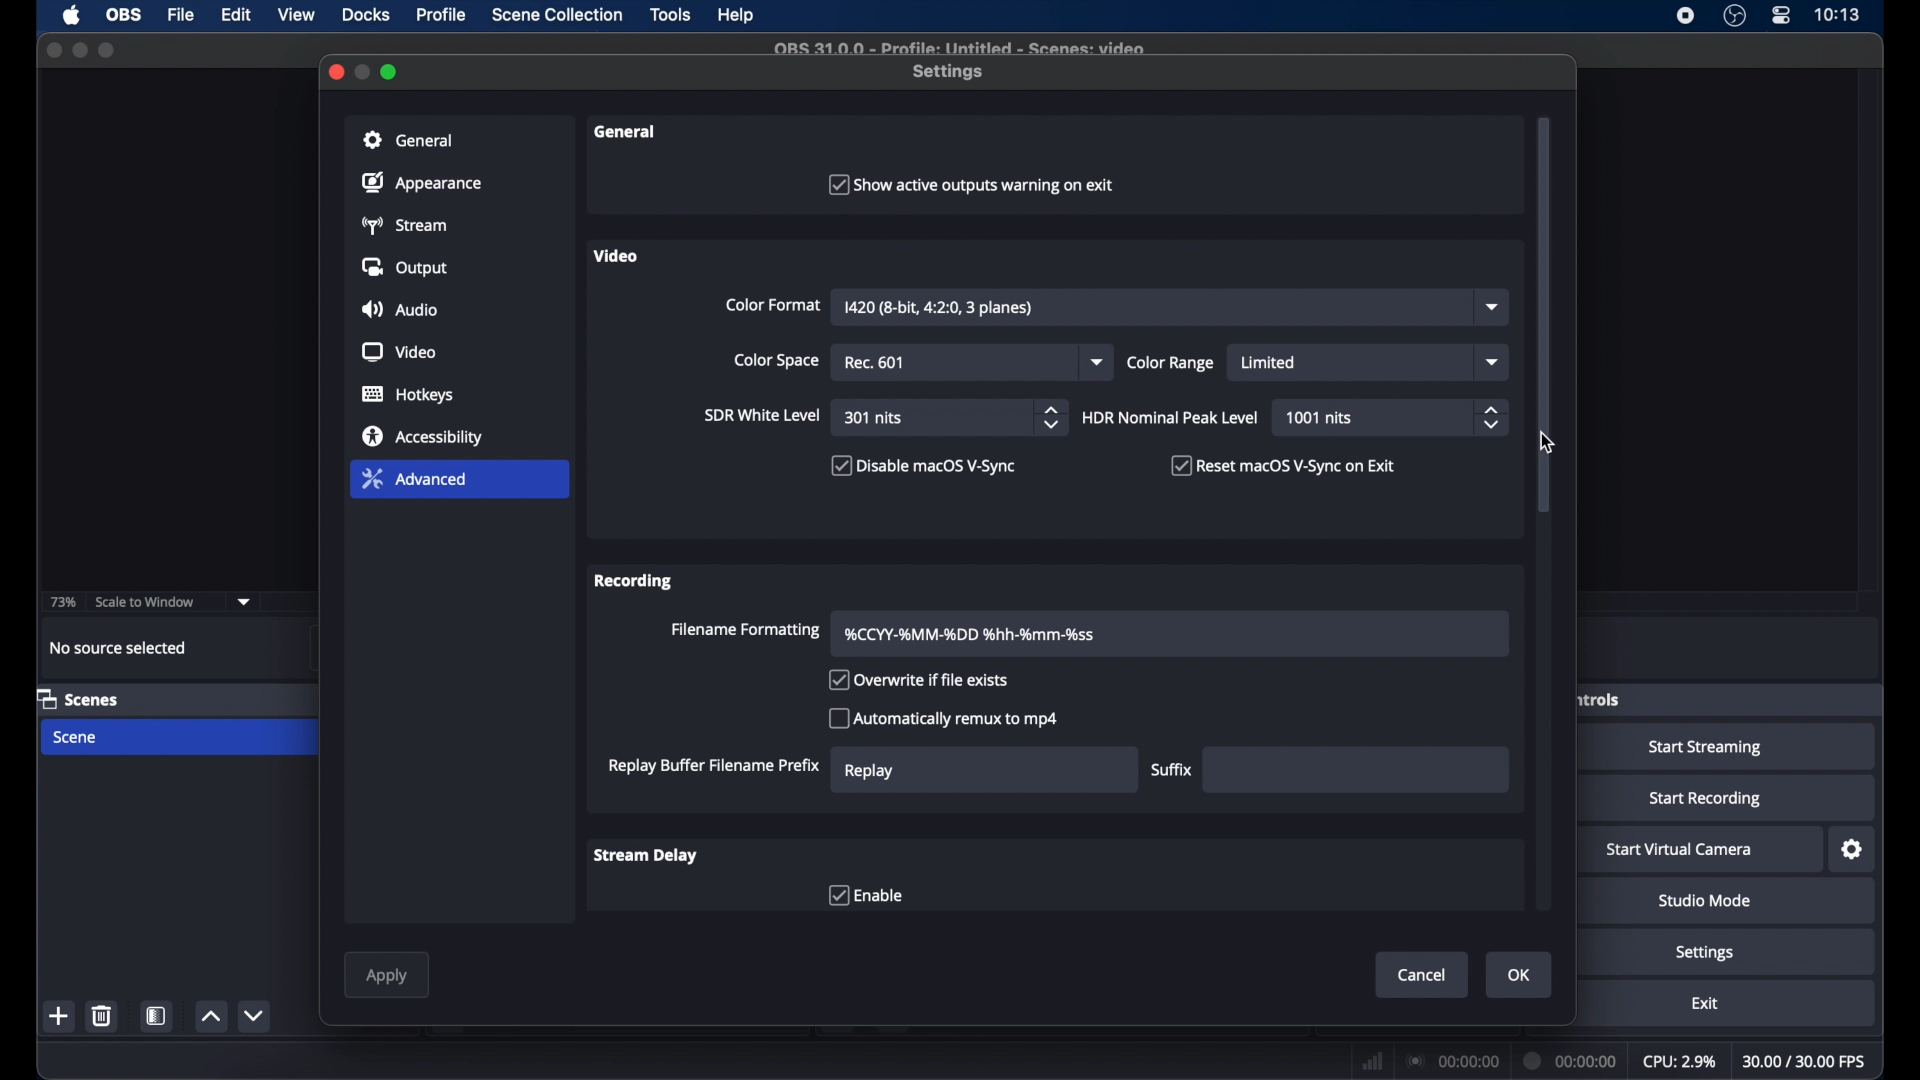 The image size is (1920, 1080). I want to click on checkbox , so click(919, 680).